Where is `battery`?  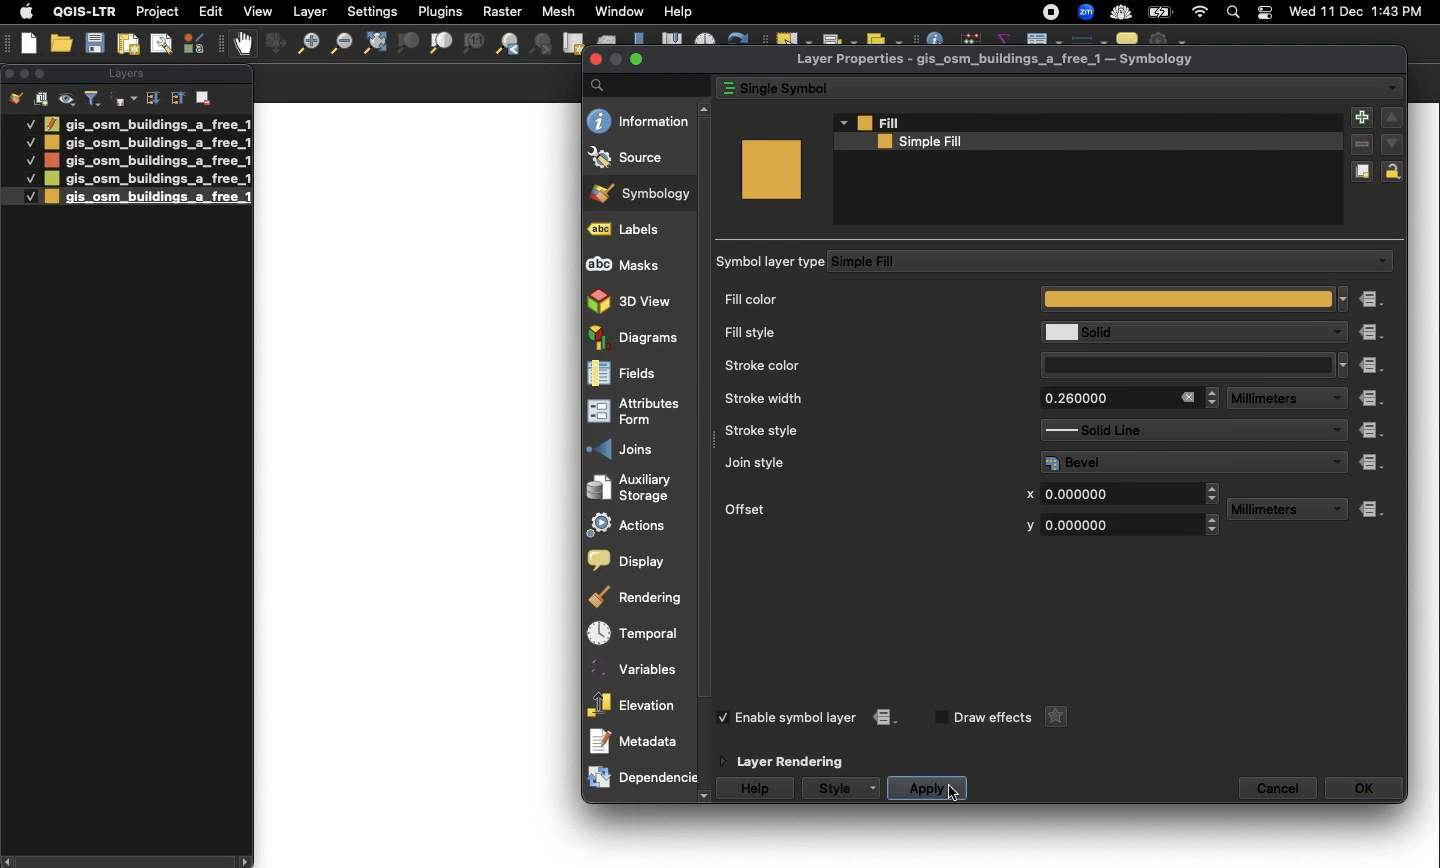 battery is located at coordinates (1164, 11).